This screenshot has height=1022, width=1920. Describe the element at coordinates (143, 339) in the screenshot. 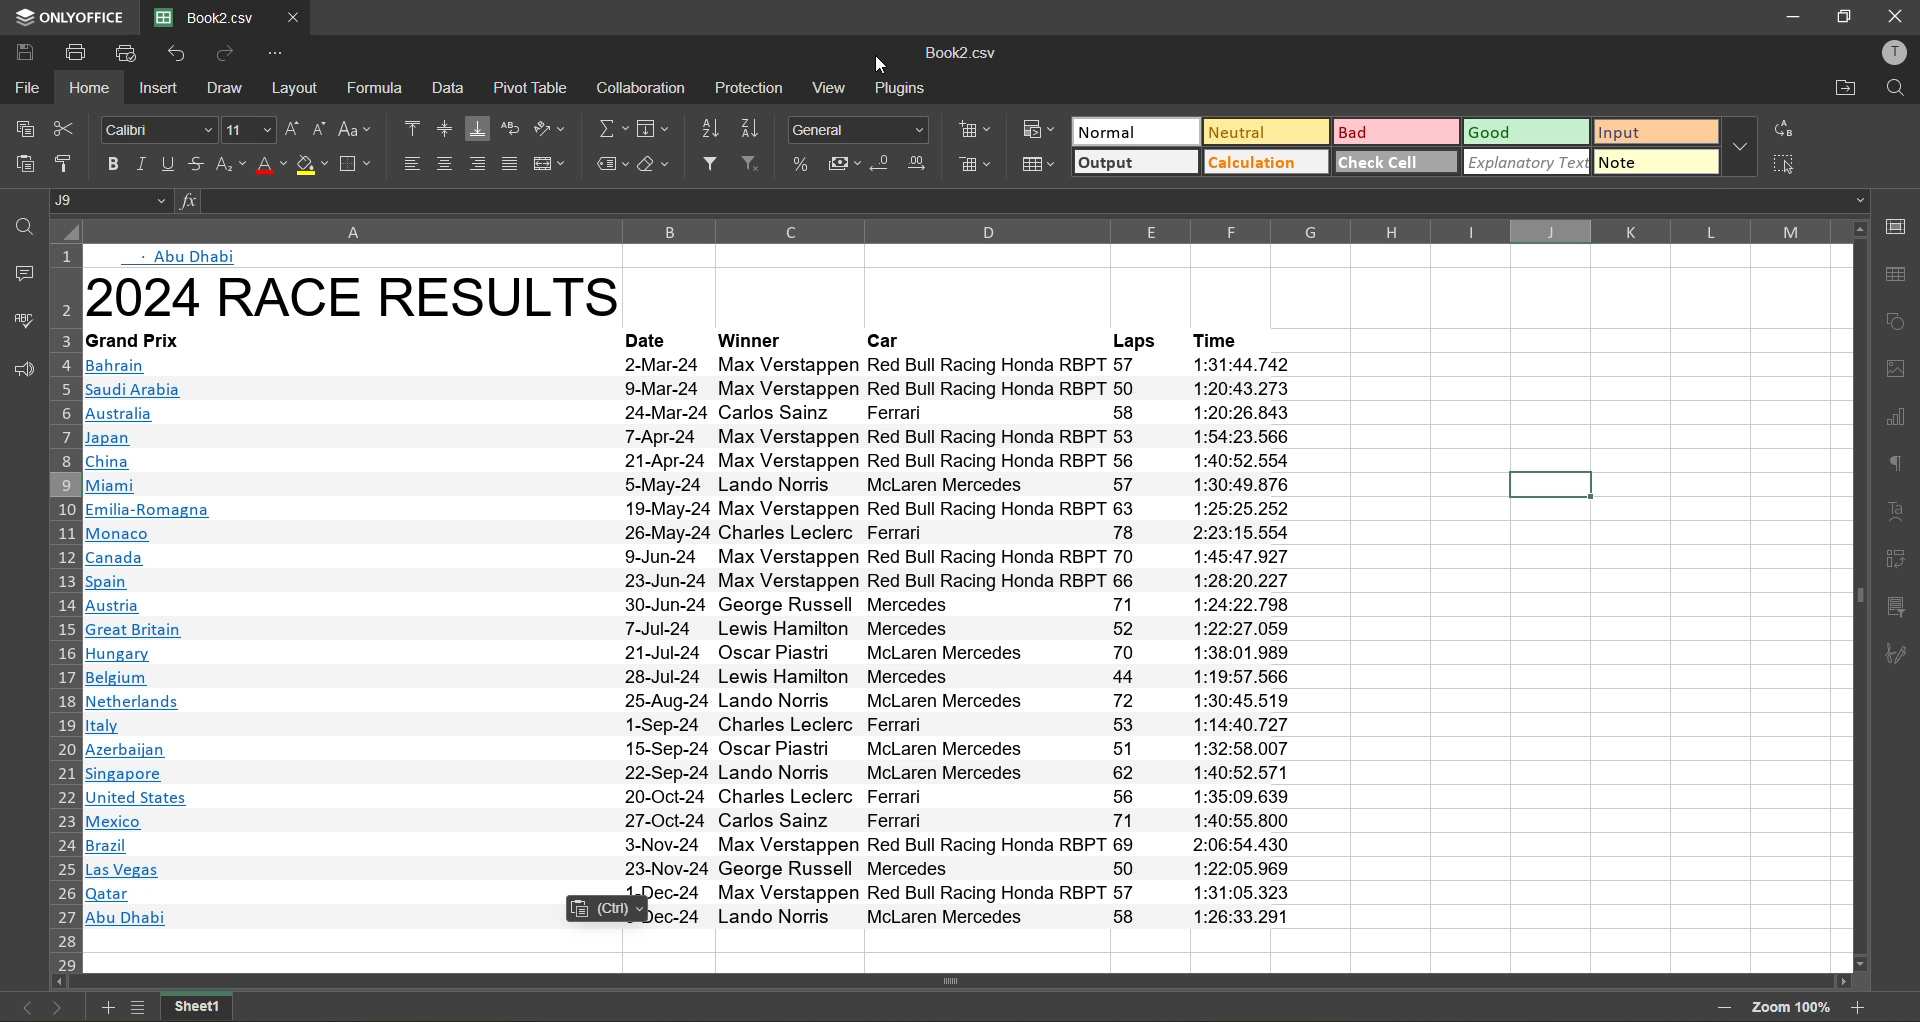

I see `text` at that location.